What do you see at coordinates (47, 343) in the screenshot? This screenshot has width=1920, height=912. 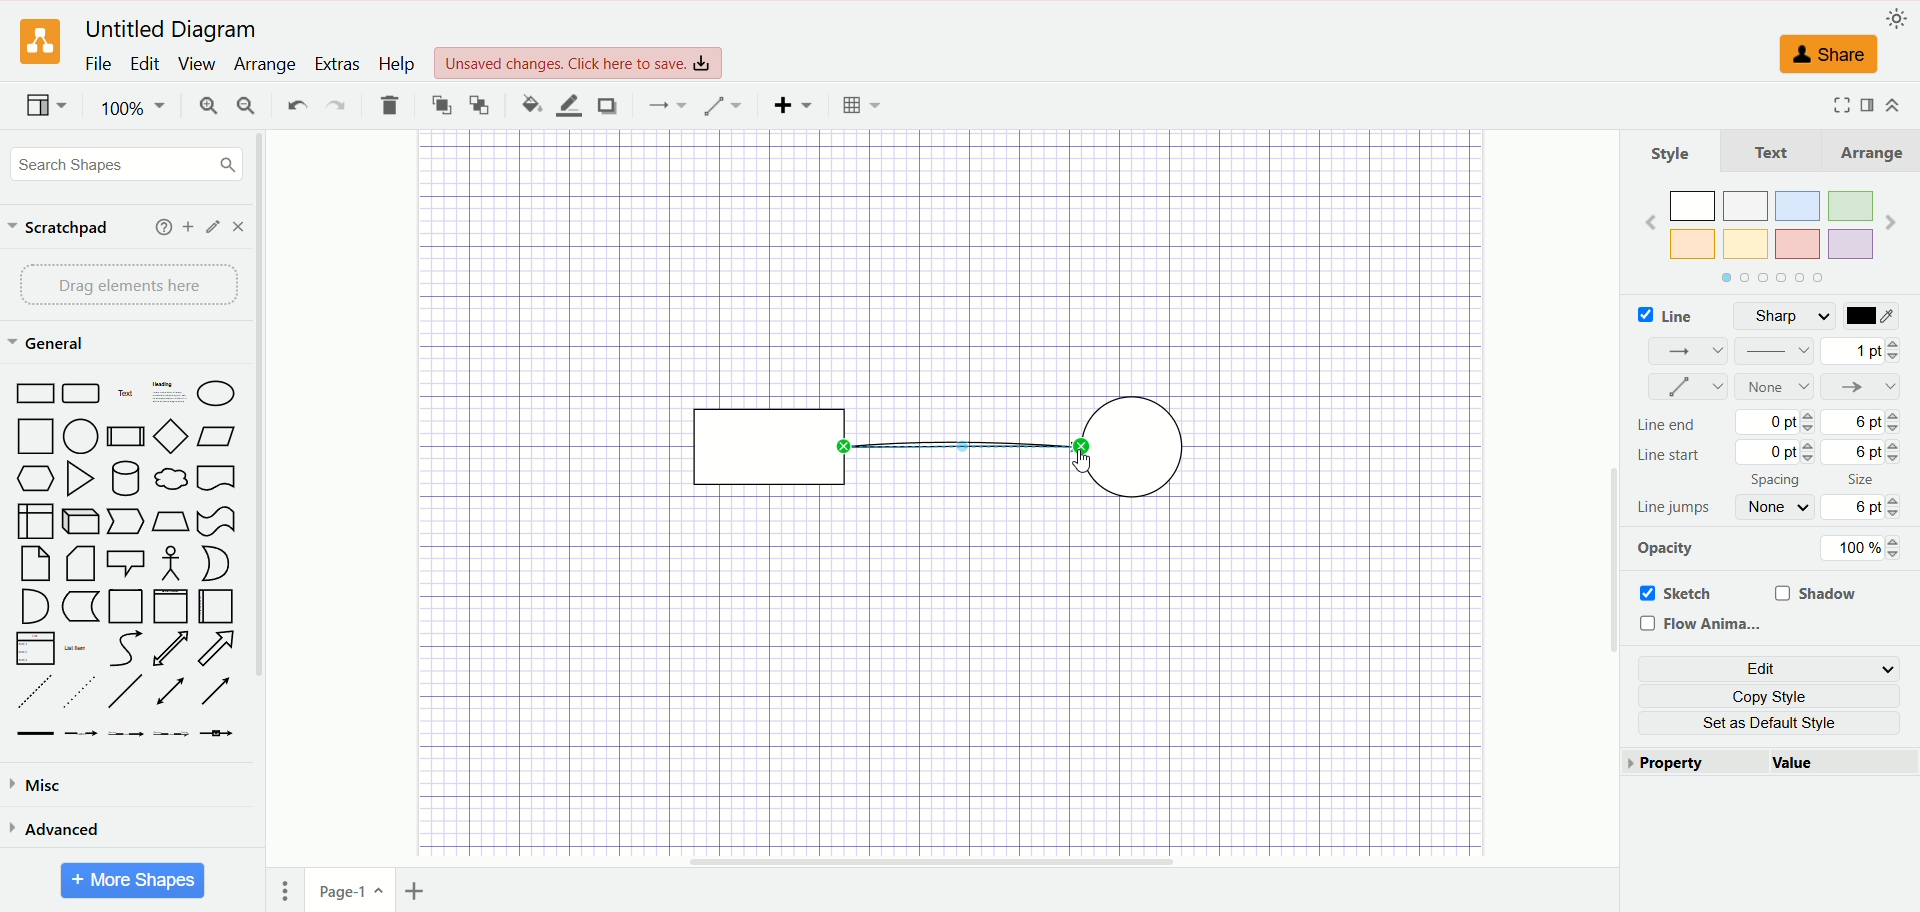 I see `general` at bounding box center [47, 343].